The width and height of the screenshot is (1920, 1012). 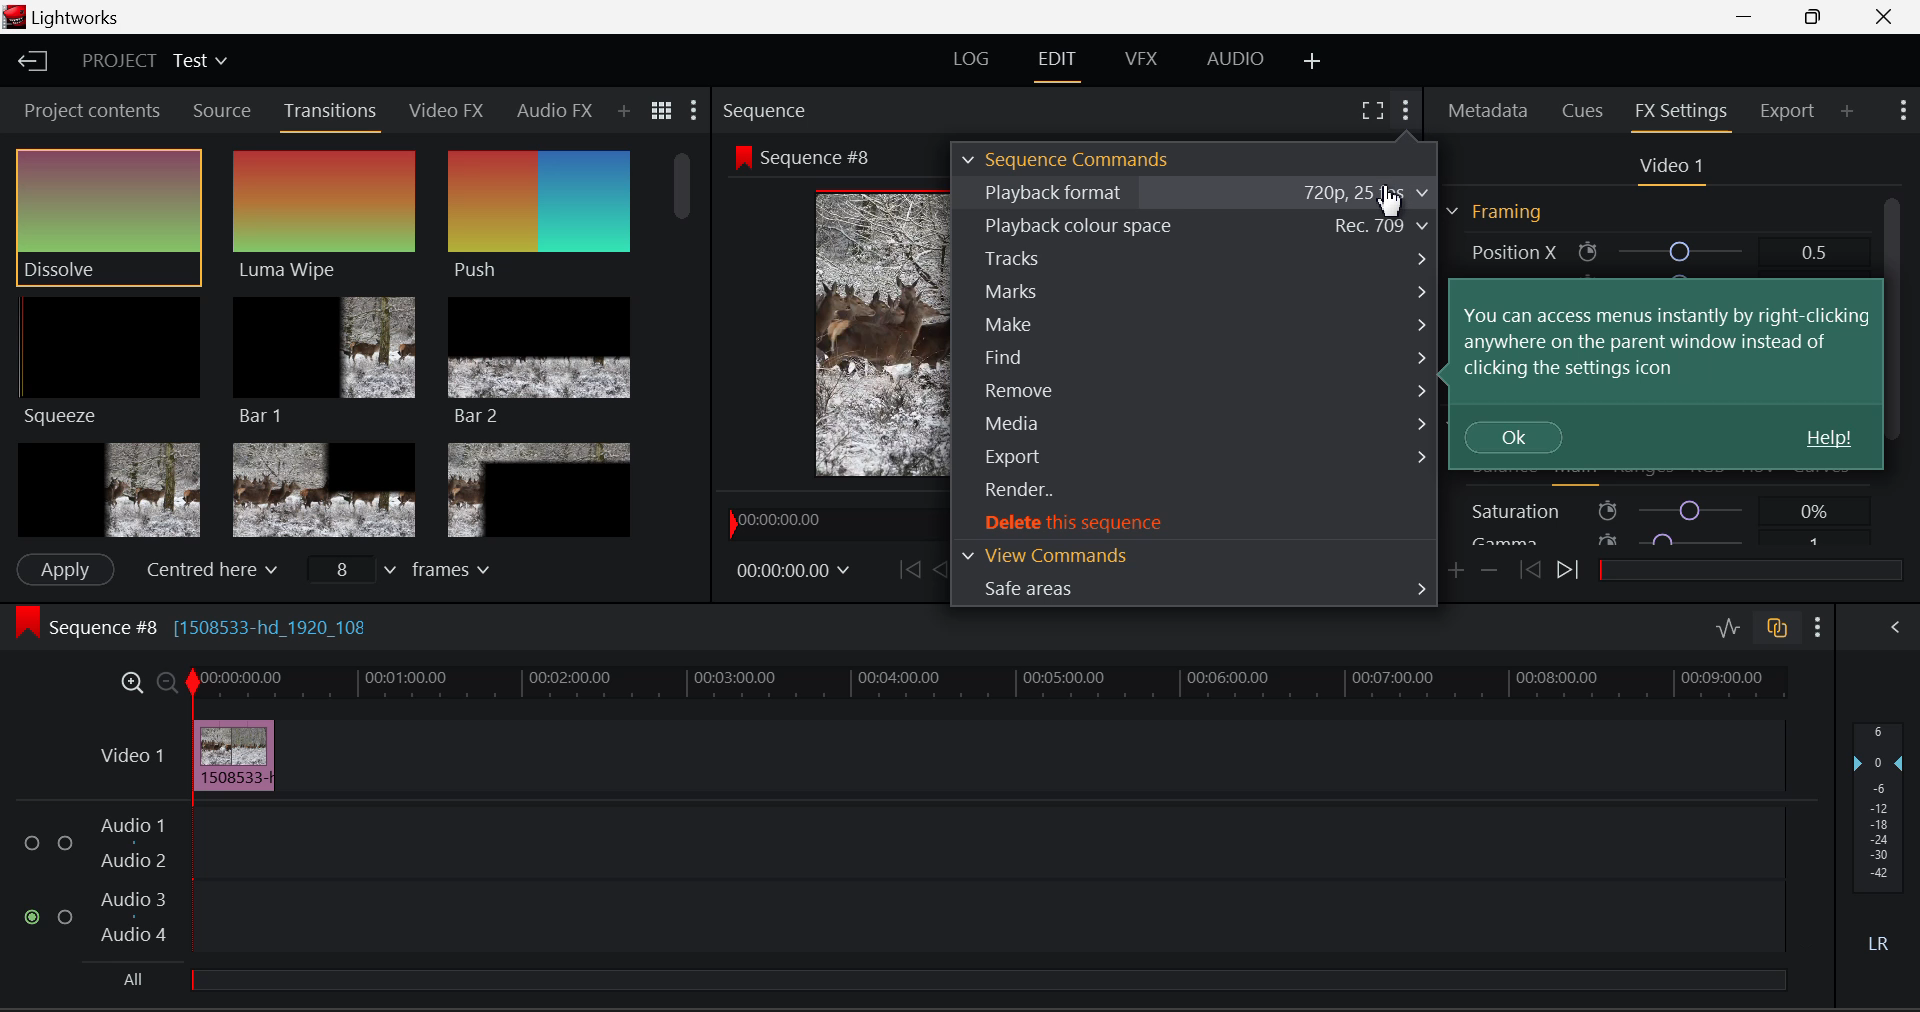 I want to click on Export, so click(x=1195, y=454).